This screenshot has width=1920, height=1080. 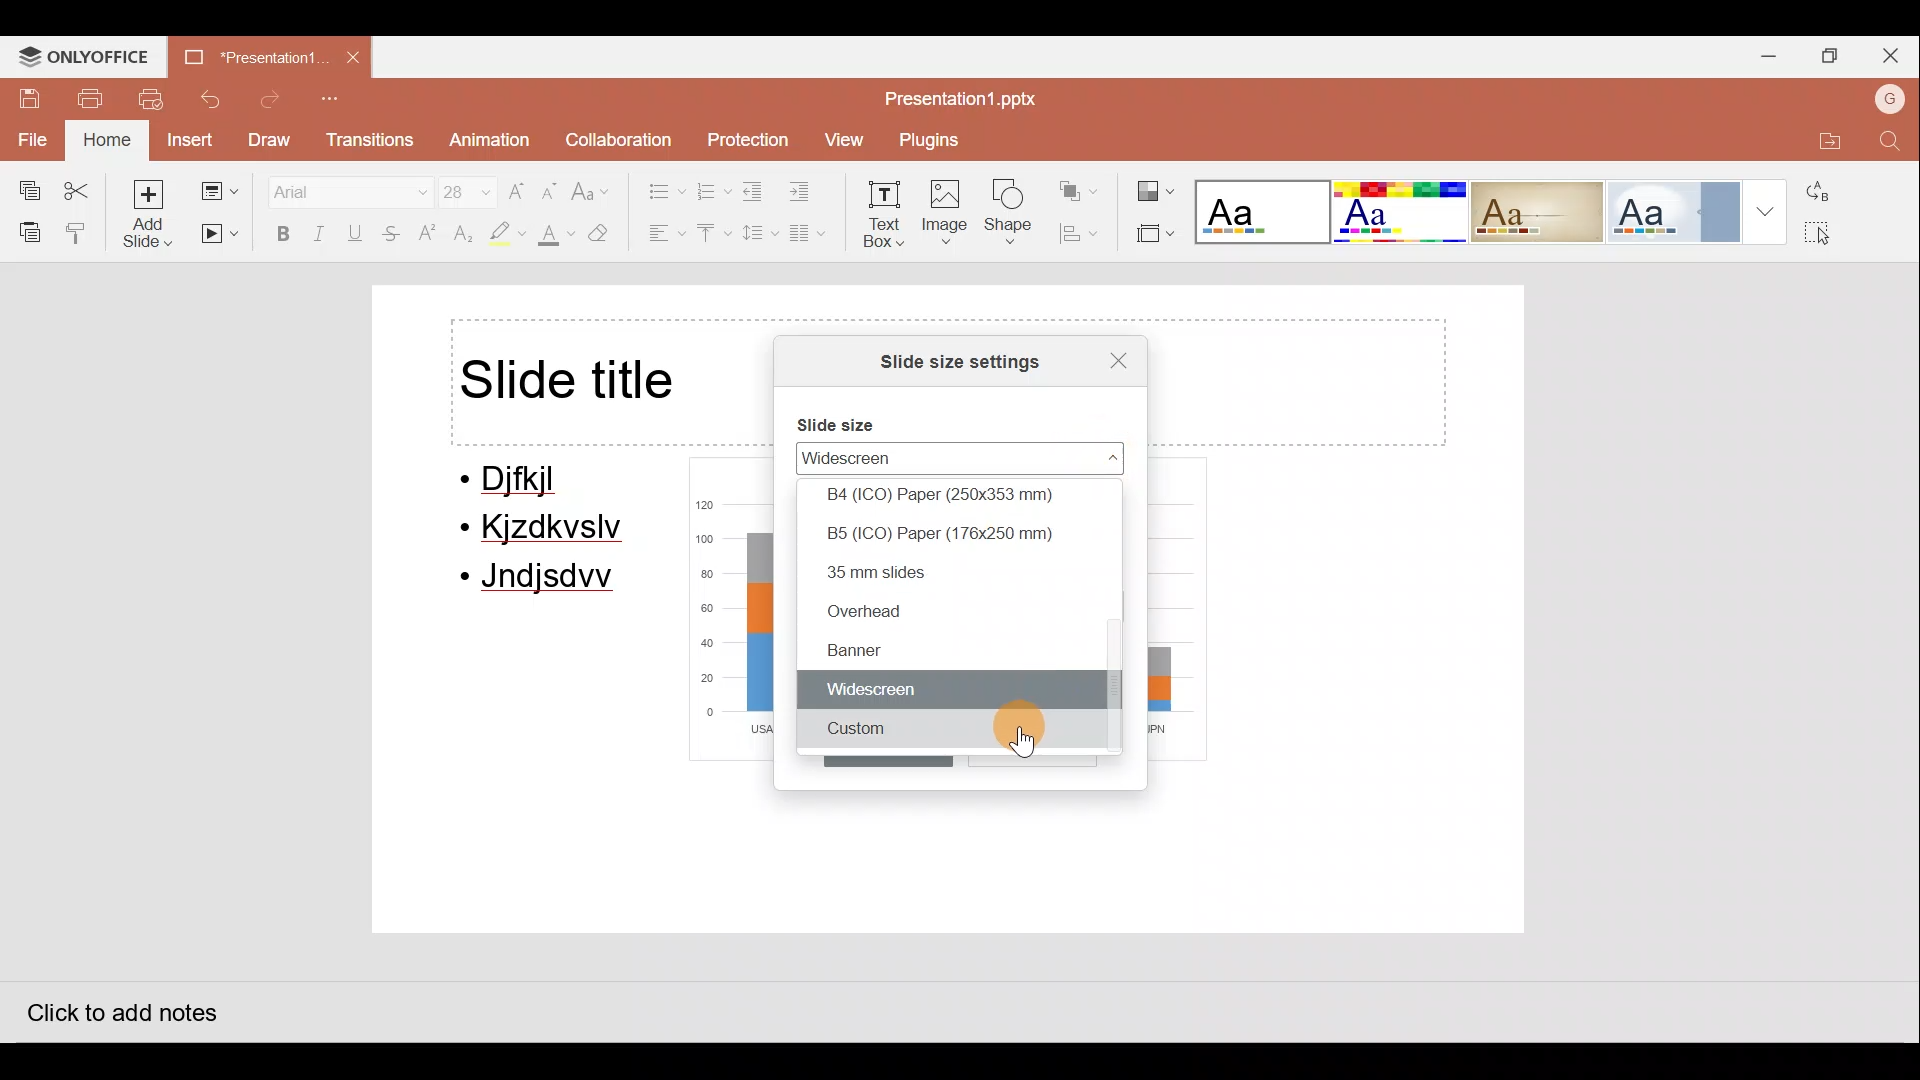 I want to click on Copy, so click(x=23, y=186).